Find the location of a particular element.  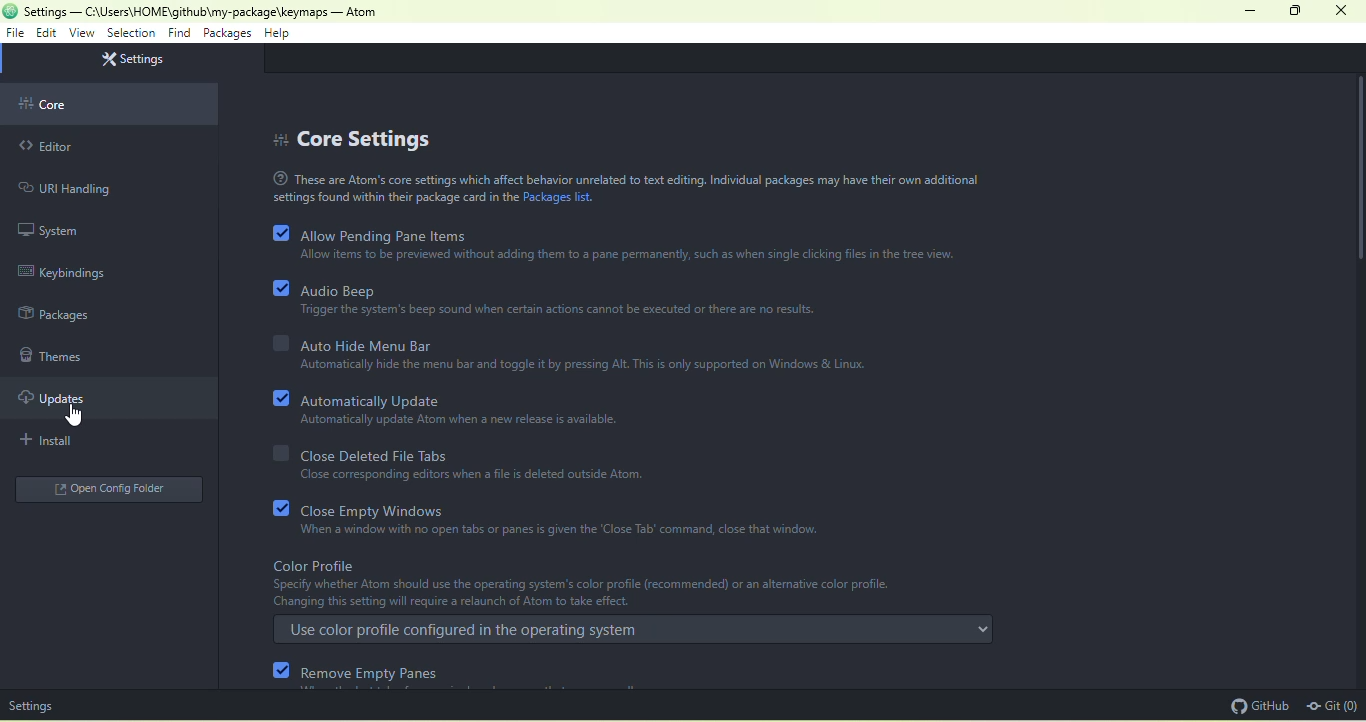

checkbox with ticks is located at coordinates (280, 669).